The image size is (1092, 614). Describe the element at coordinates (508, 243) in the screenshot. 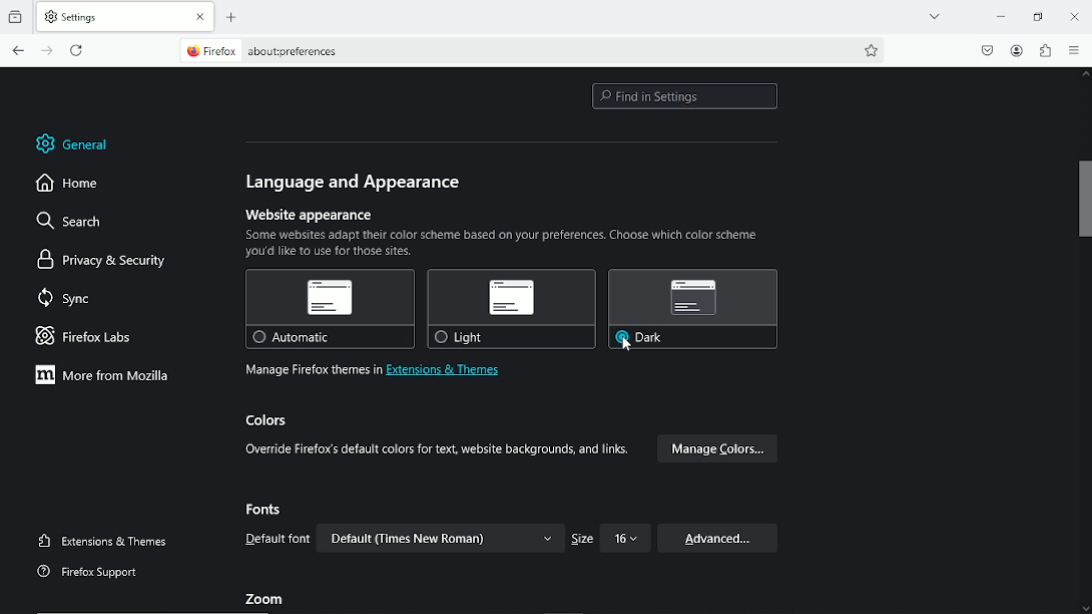

I see `Some websites adapt their color scheme based on your preferences. Choose which color scheme
you'd like to use for those sites.` at that location.